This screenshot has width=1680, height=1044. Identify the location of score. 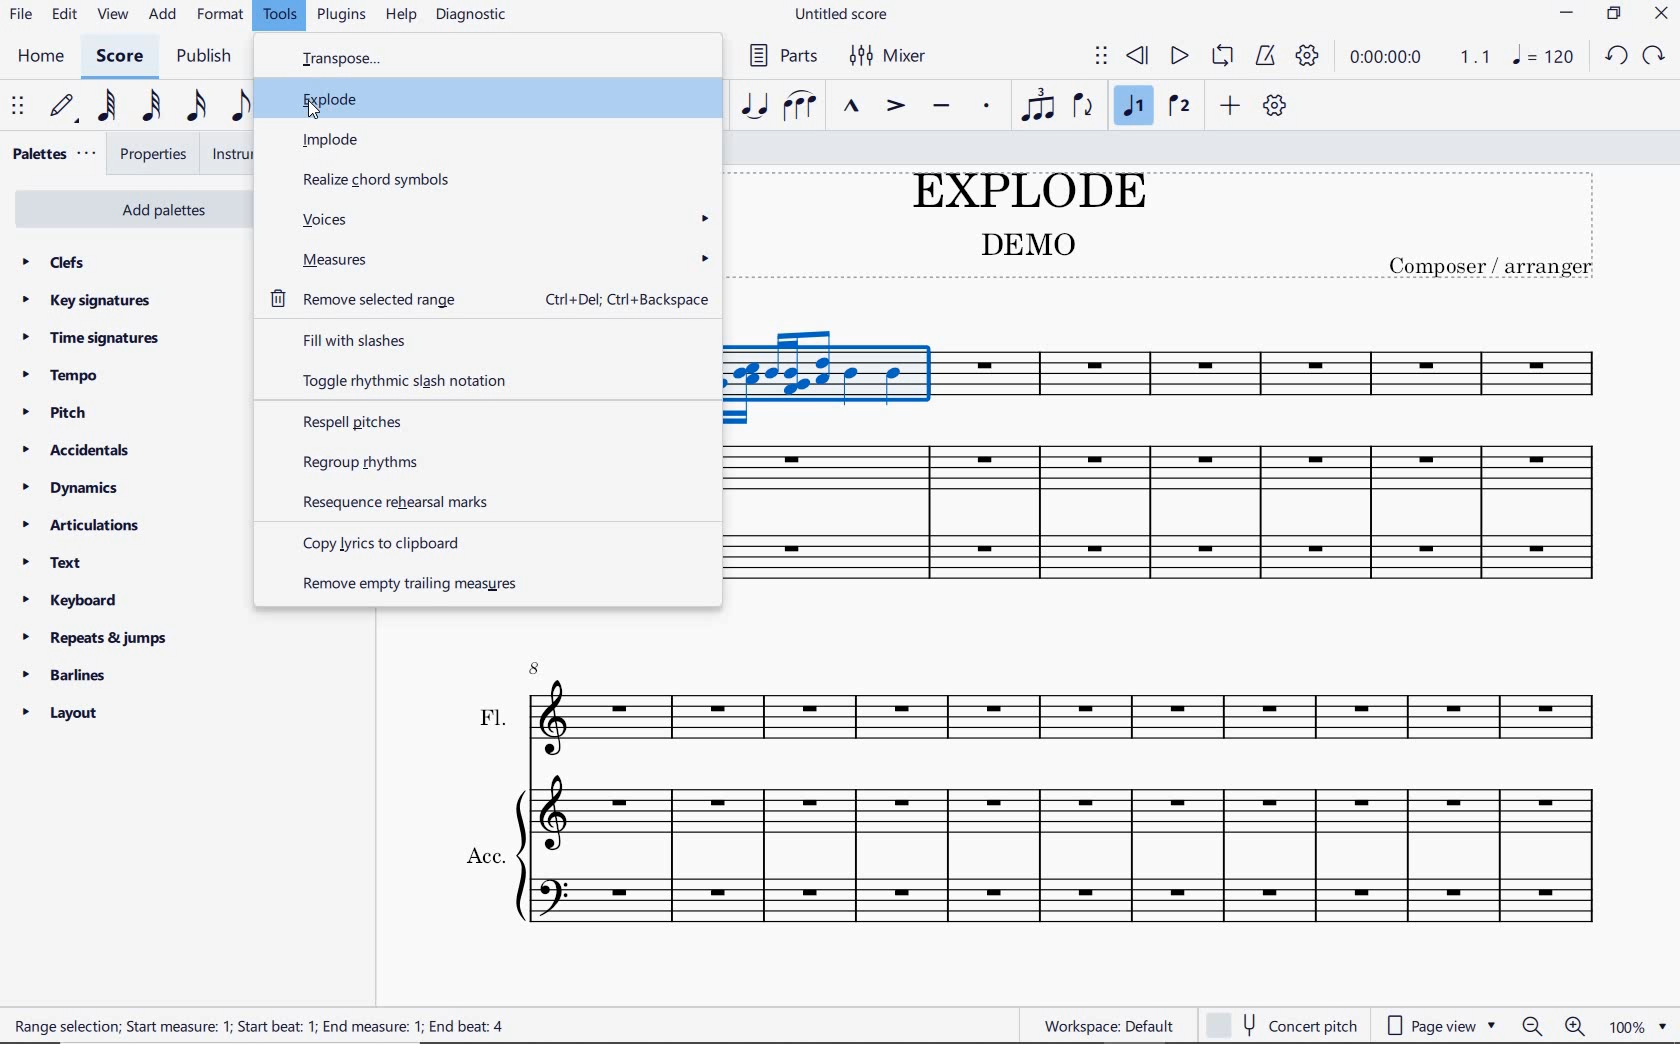
(120, 57).